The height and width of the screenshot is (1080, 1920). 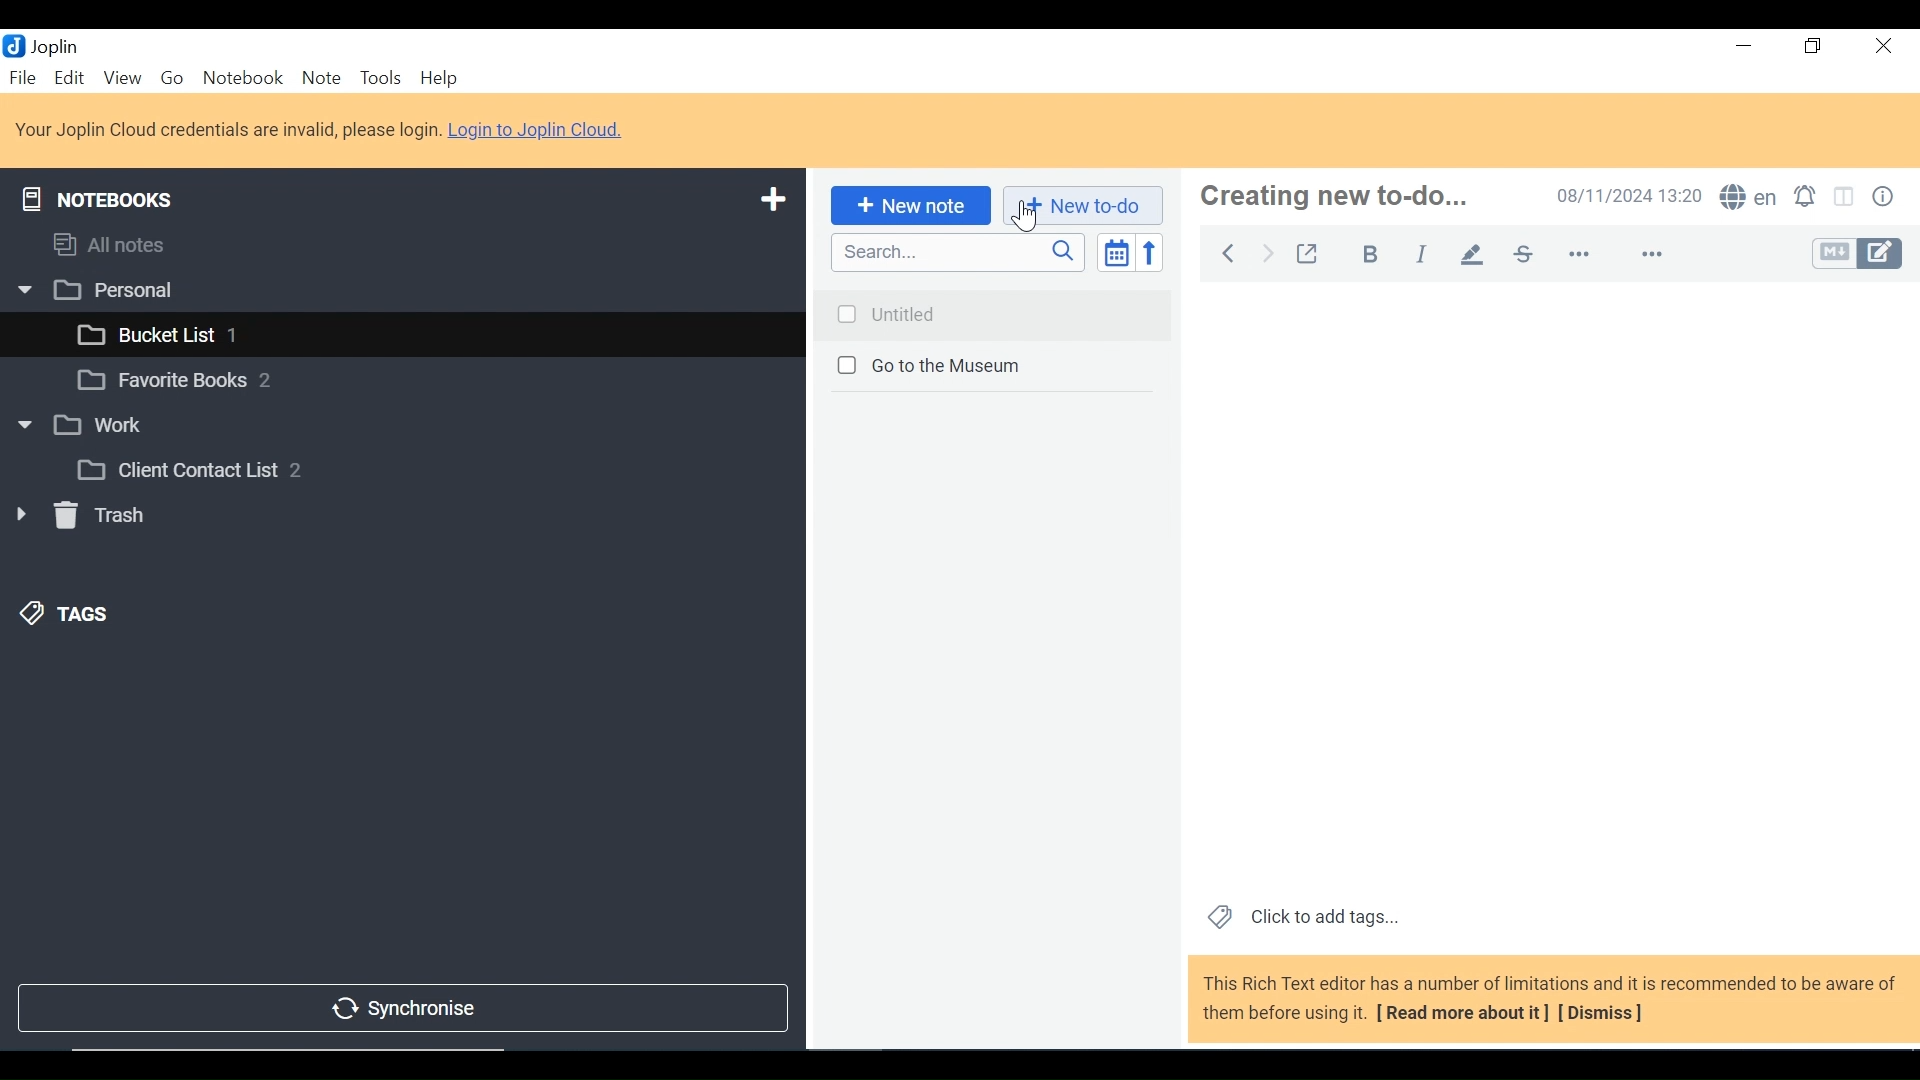 What do you see at coordinates (1421, 255) in the screenshot?
I see `Italics` at bounding box center [1421, 255].